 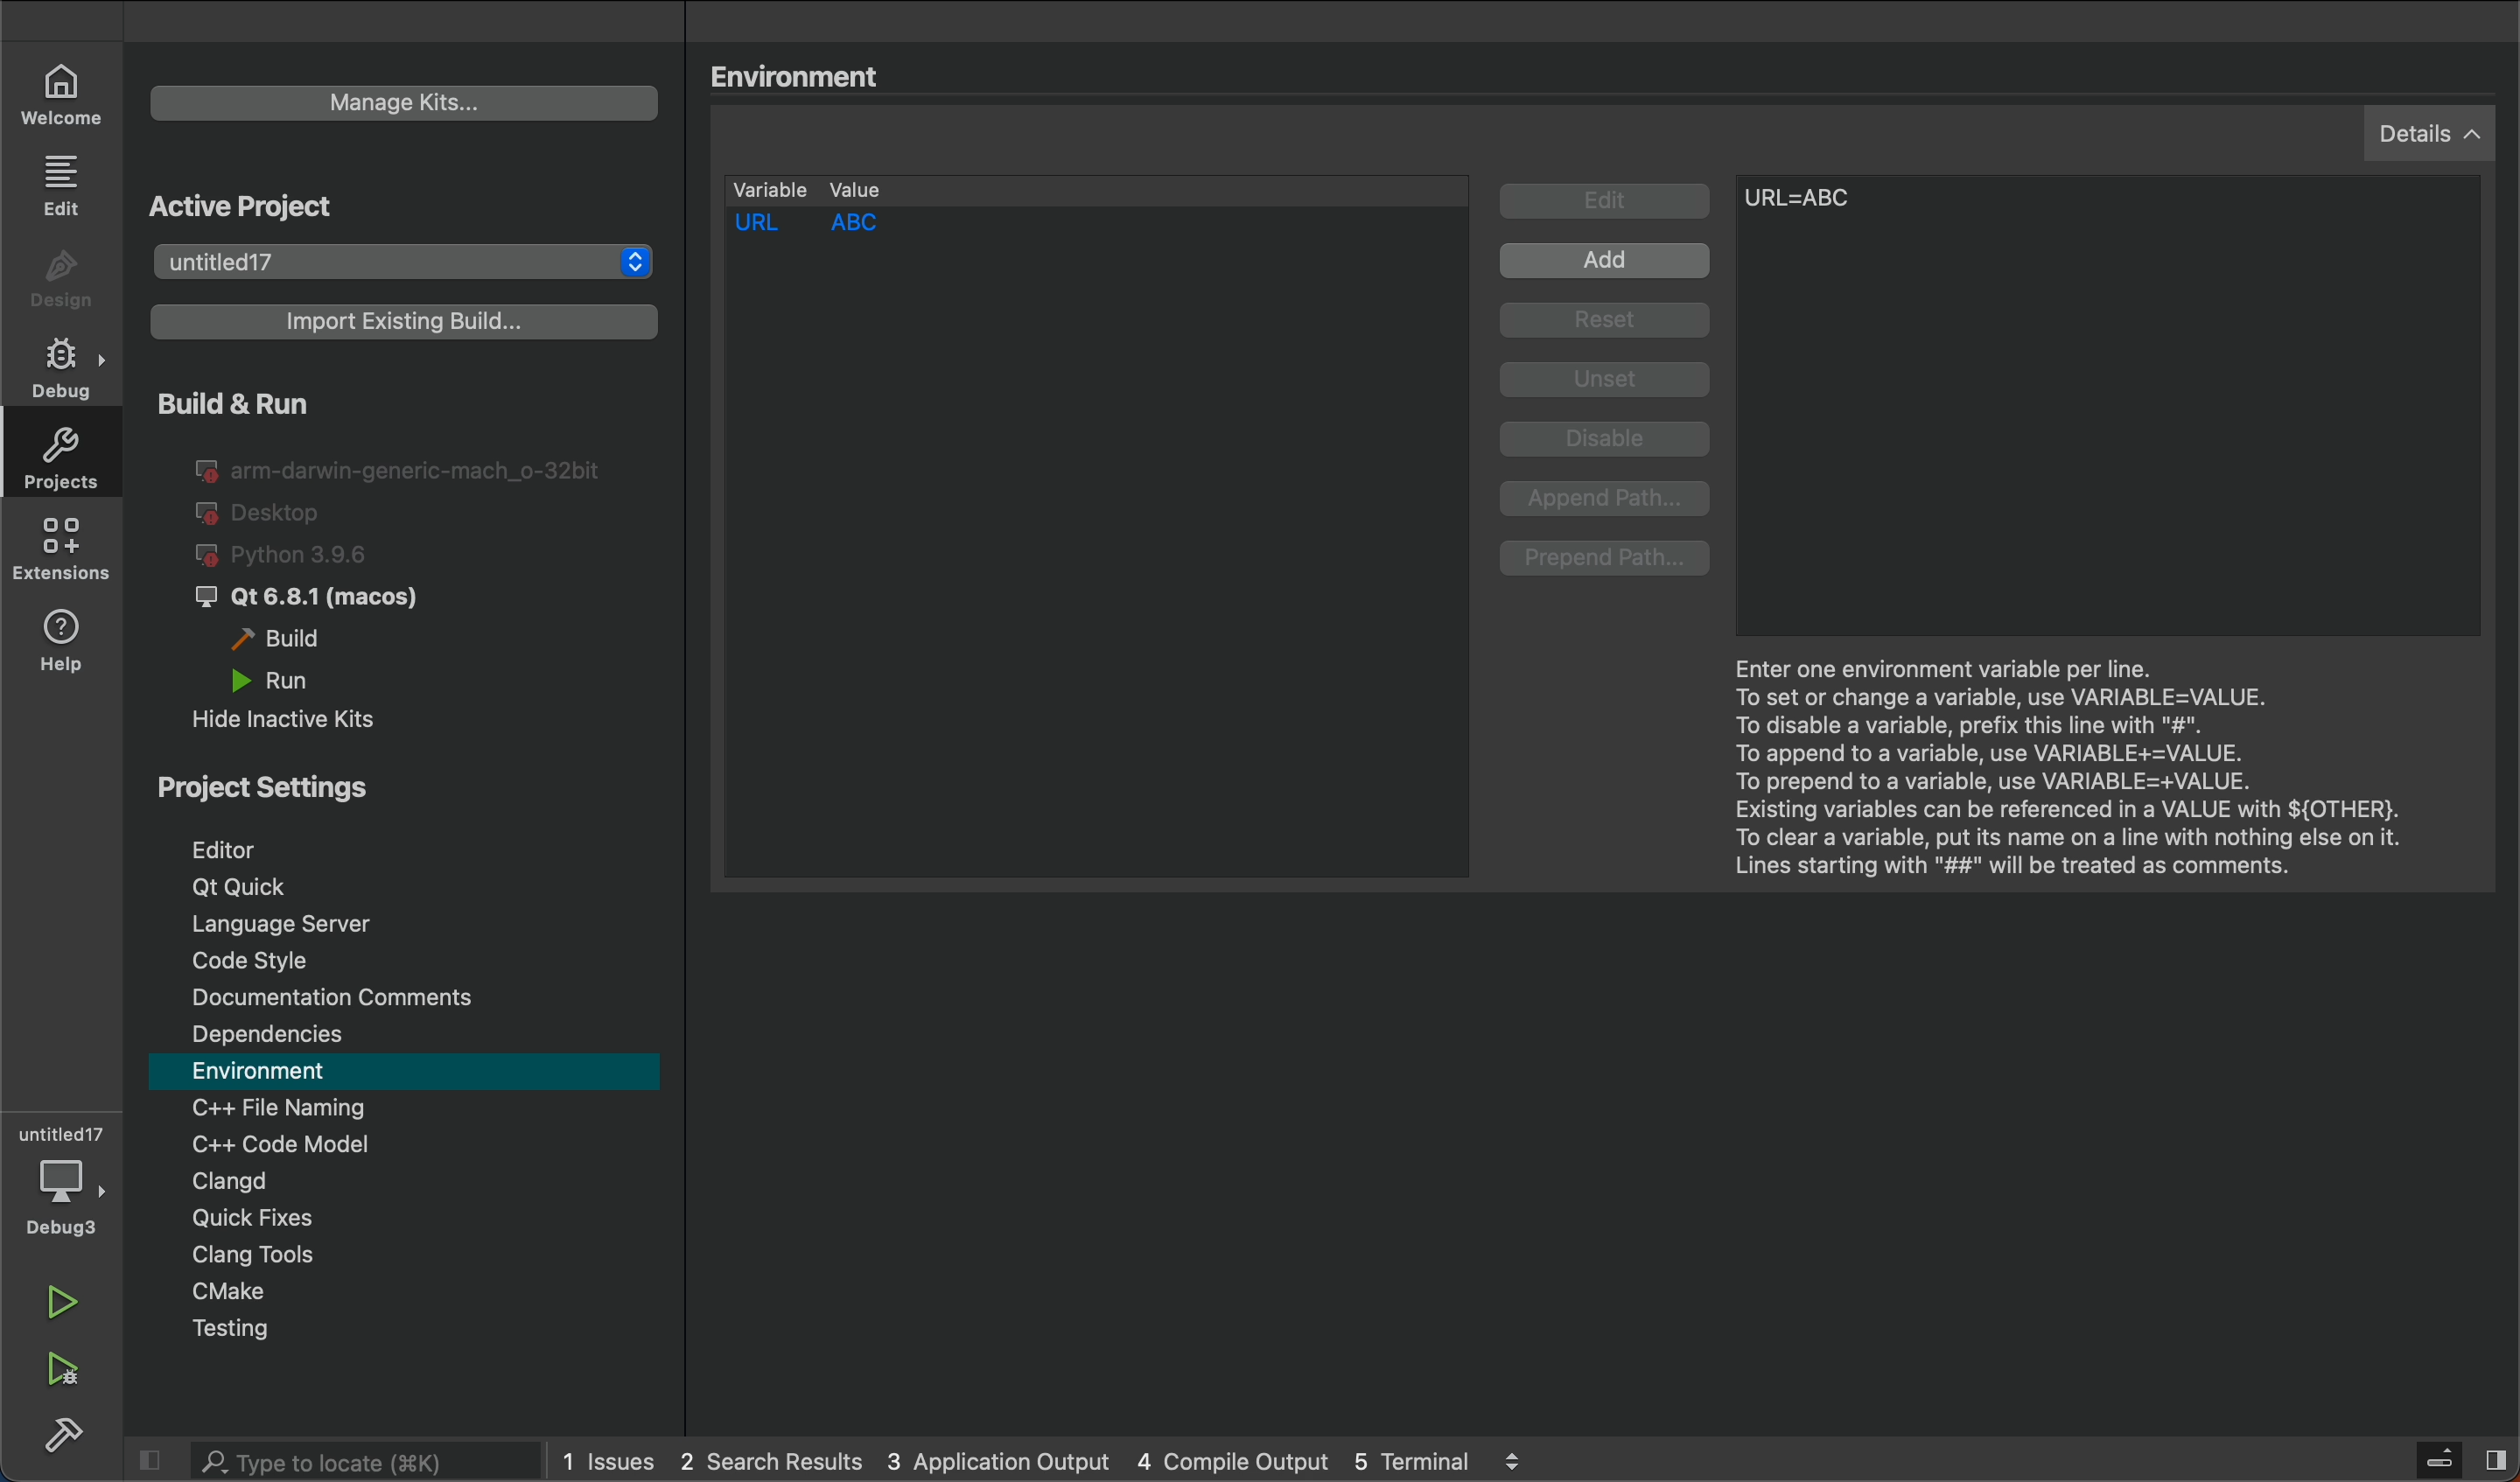 What do you see at coordinates (1611, 442) in the screenshot?
I see `Disable` at bounding box center [1611, 442].